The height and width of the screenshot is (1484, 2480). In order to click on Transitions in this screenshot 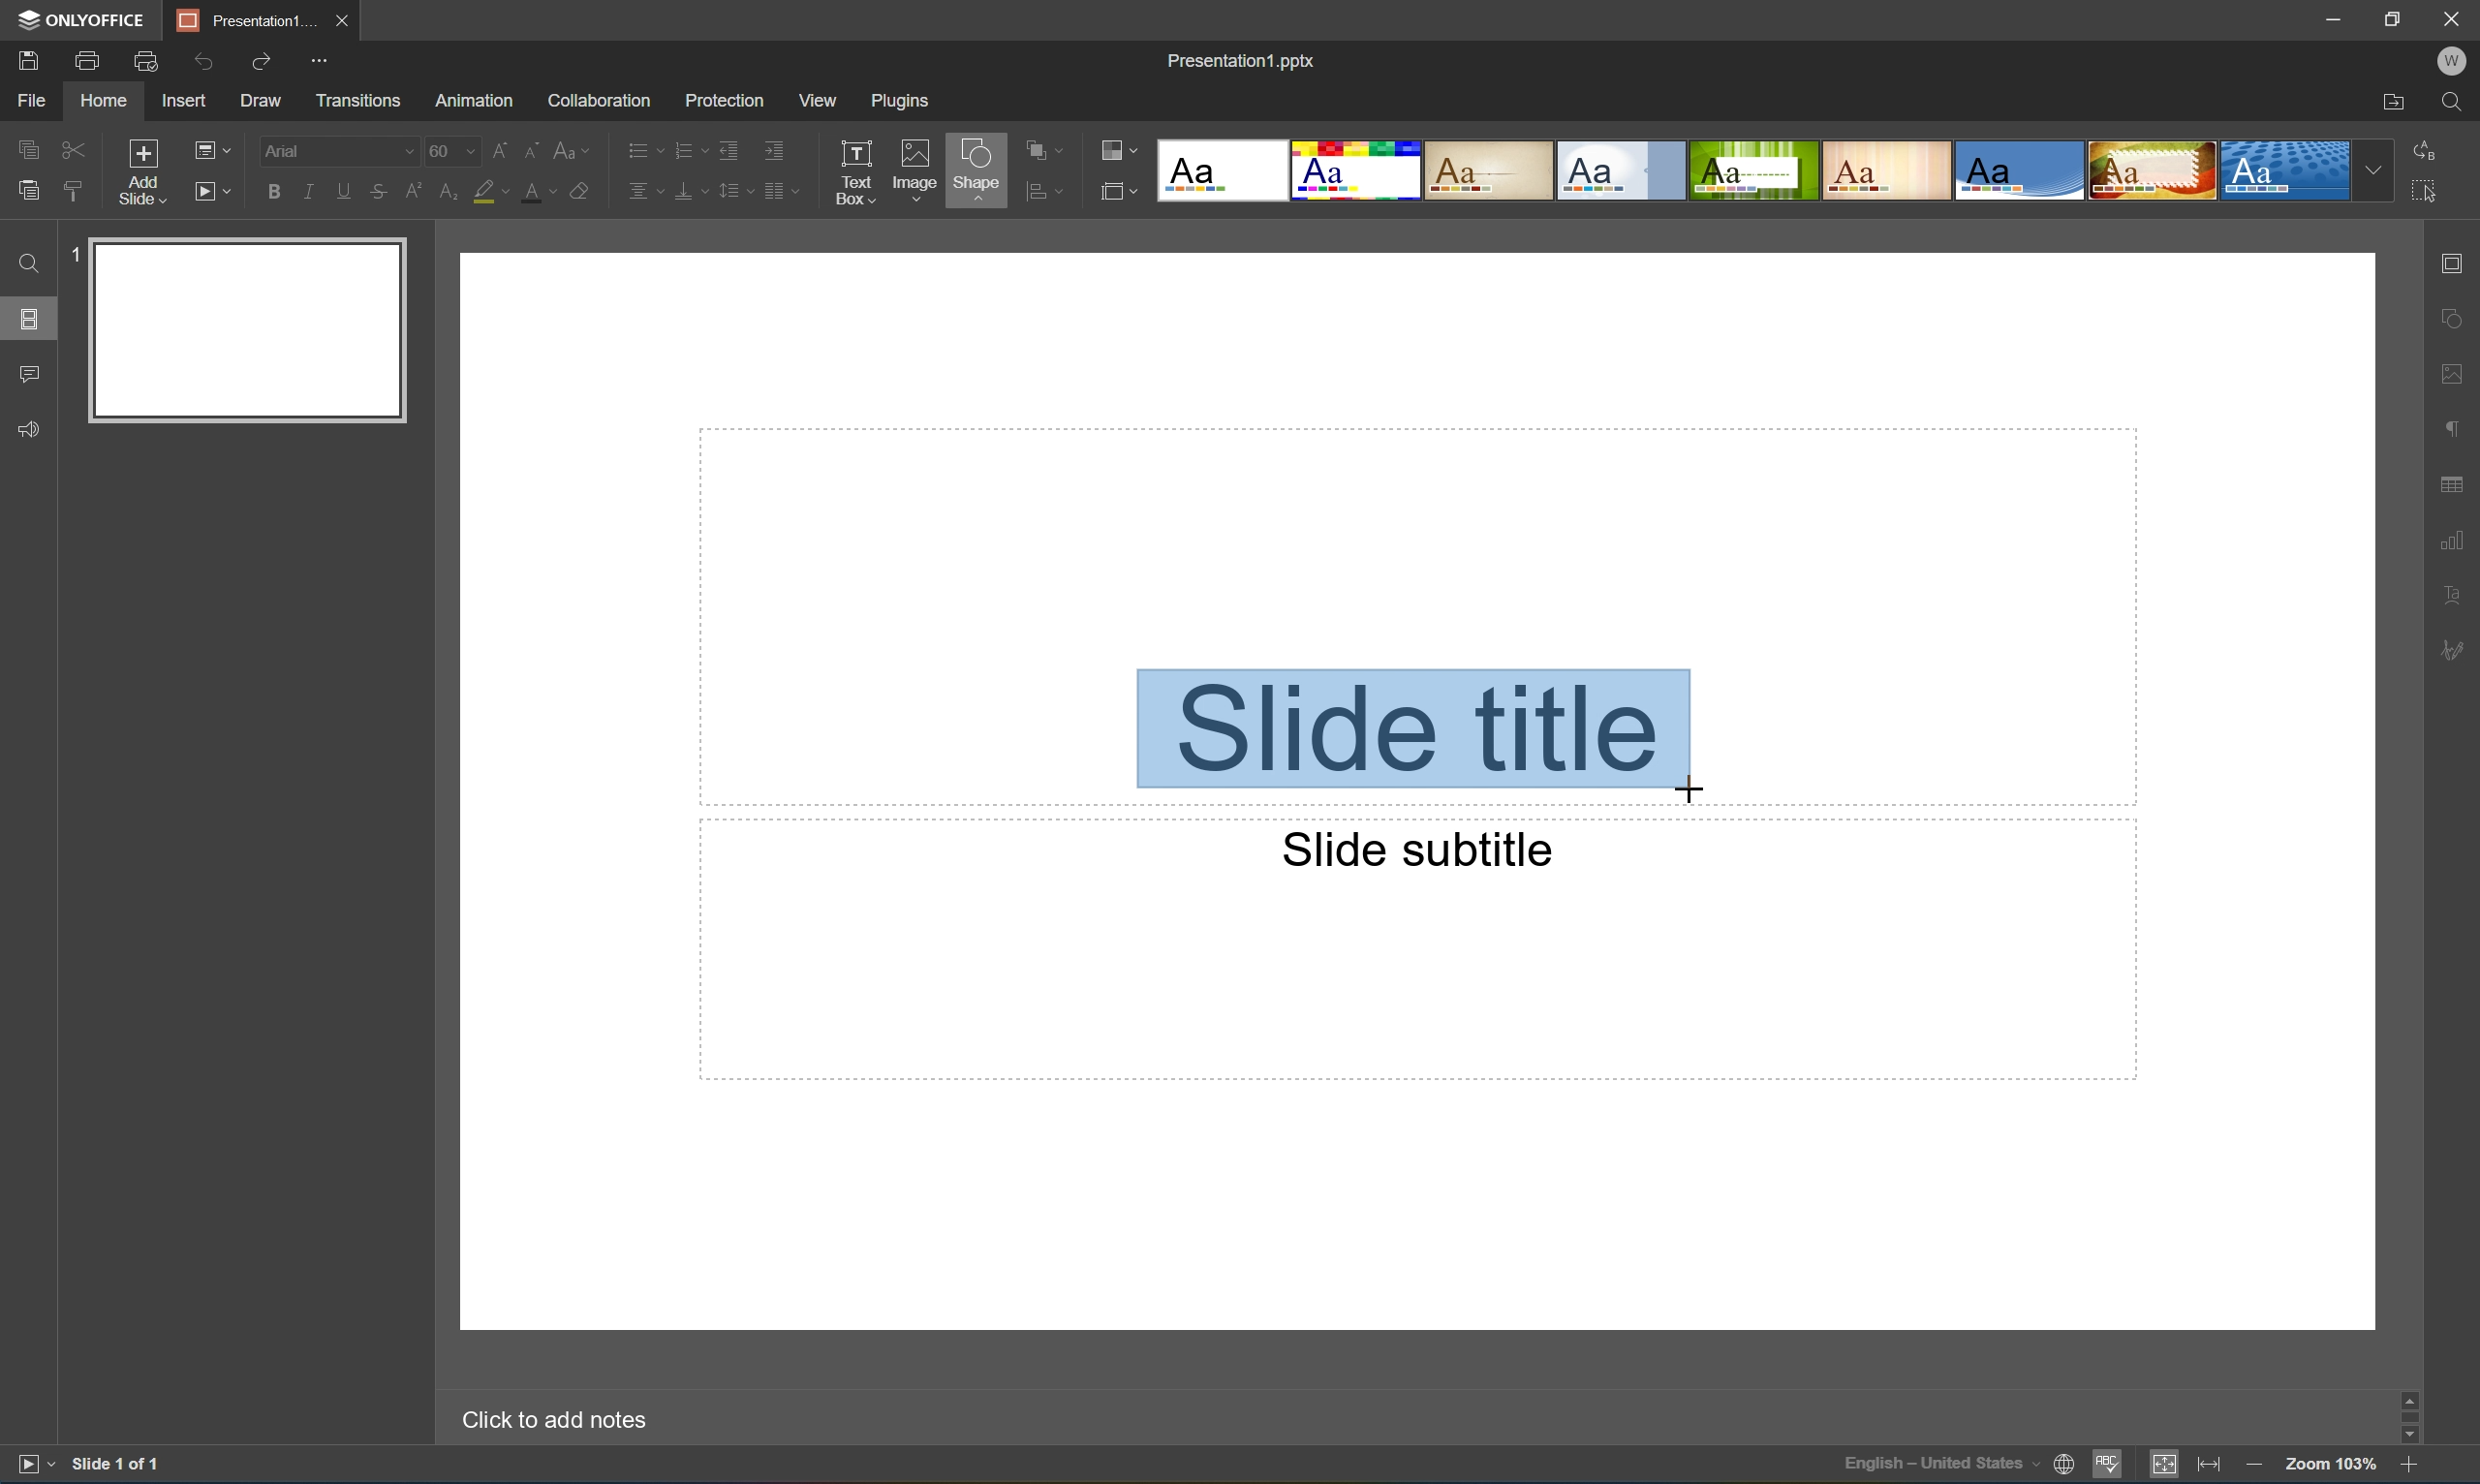, I will do `click(355, 101)`.